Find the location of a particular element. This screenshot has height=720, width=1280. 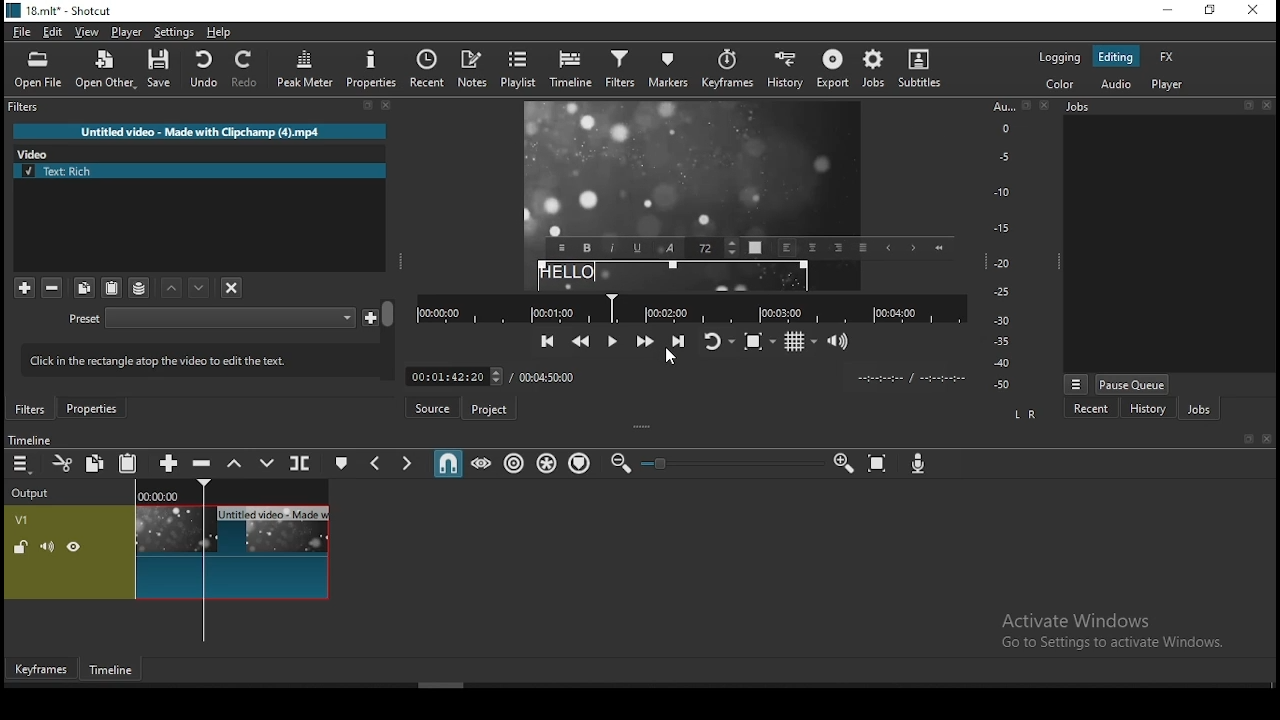

Jobs is located at coordinates (1078, 107).